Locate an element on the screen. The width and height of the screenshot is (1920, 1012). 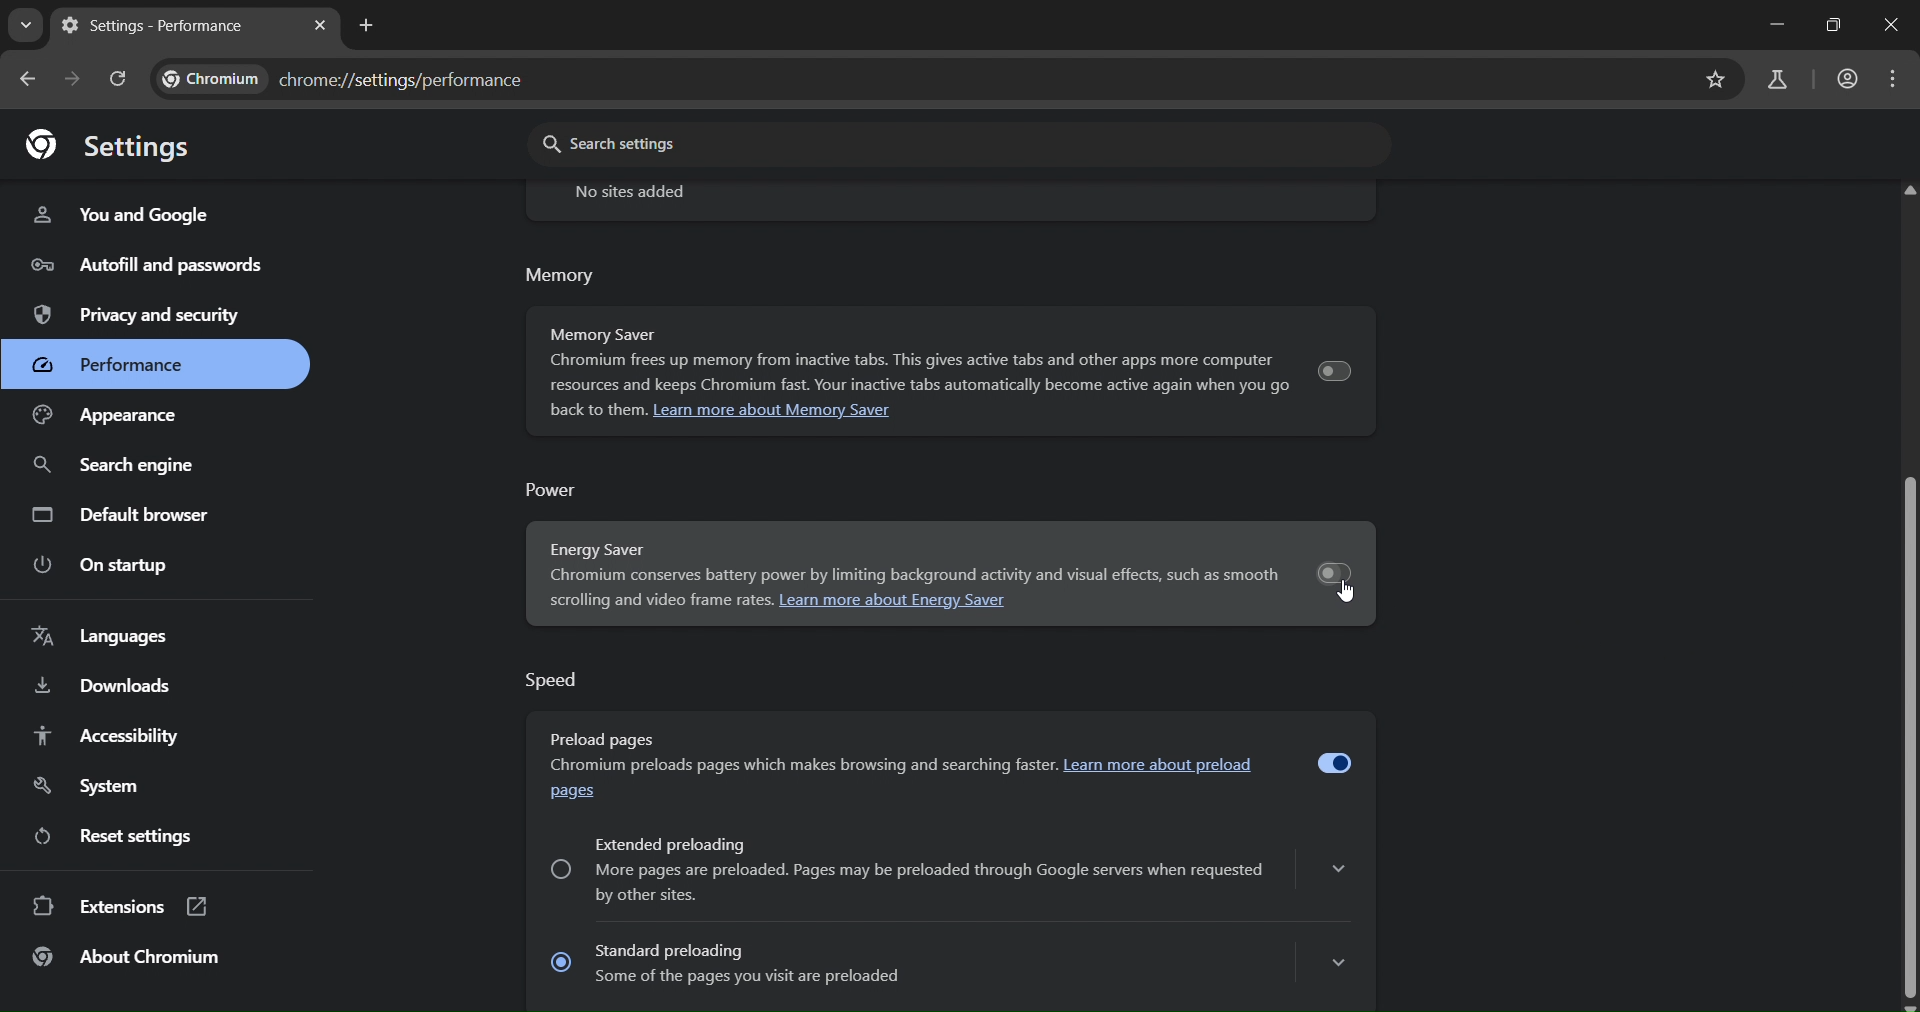
pages is located at coordinates (573, 793).